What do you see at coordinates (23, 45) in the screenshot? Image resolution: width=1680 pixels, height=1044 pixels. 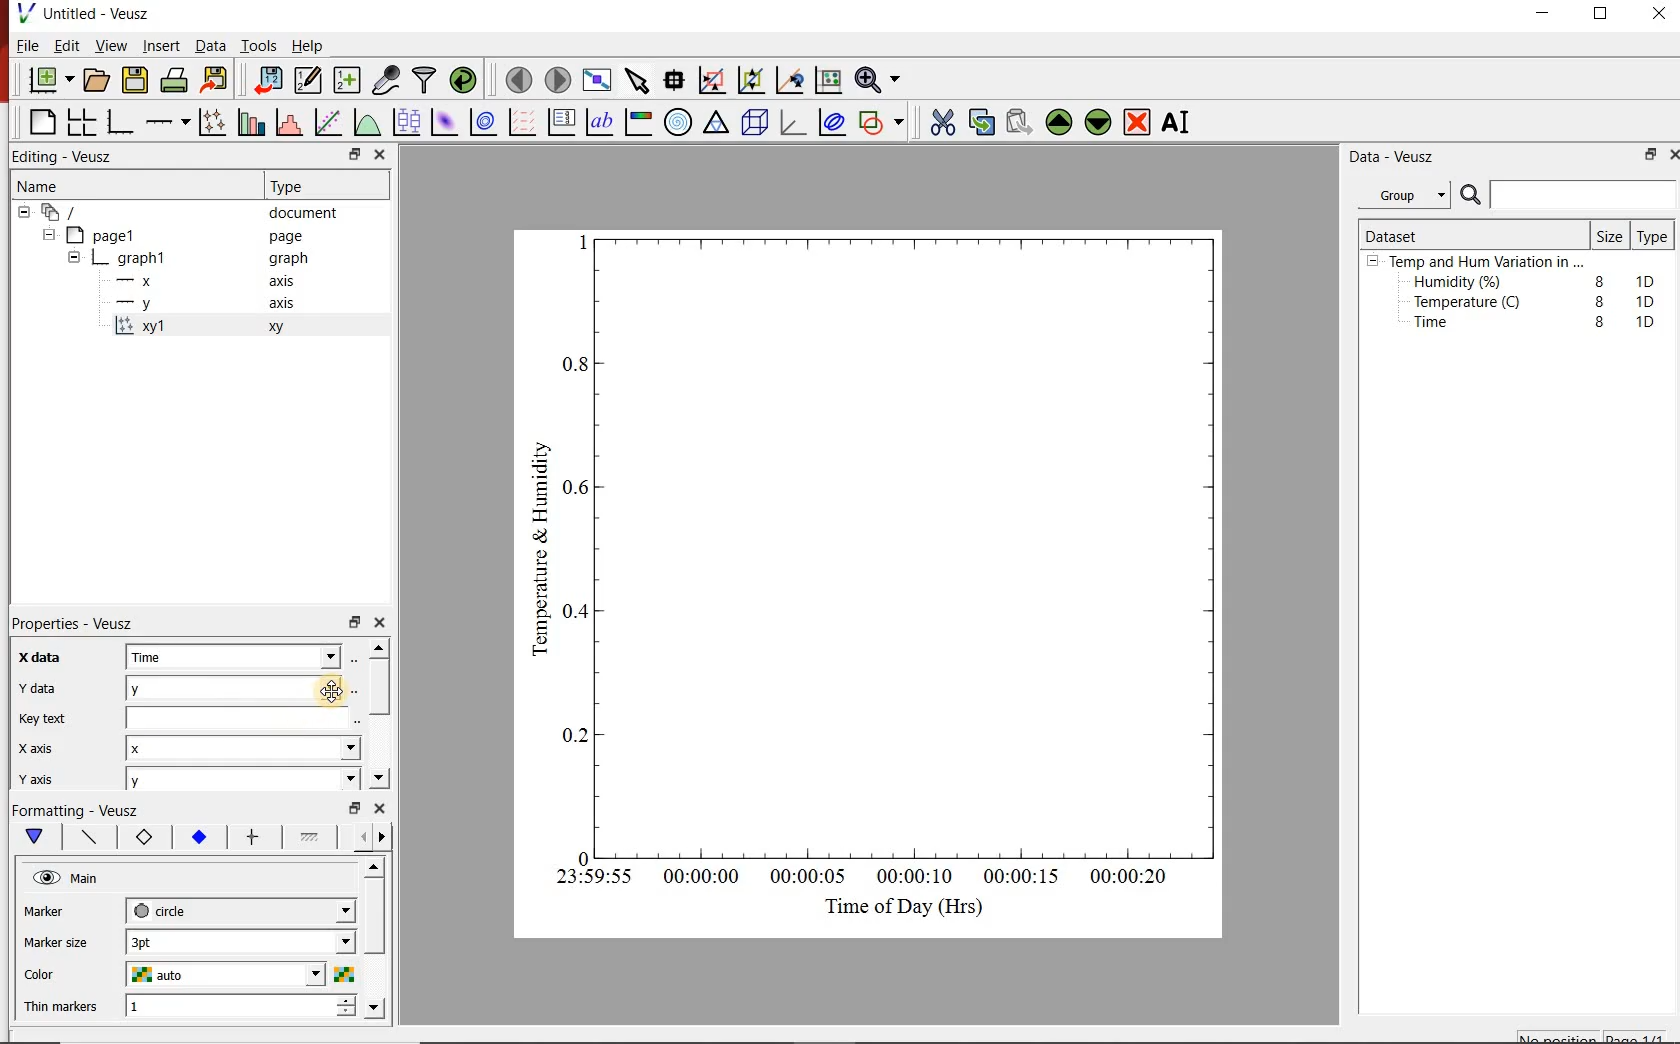 I see `File` at bounding box center [23, 45].